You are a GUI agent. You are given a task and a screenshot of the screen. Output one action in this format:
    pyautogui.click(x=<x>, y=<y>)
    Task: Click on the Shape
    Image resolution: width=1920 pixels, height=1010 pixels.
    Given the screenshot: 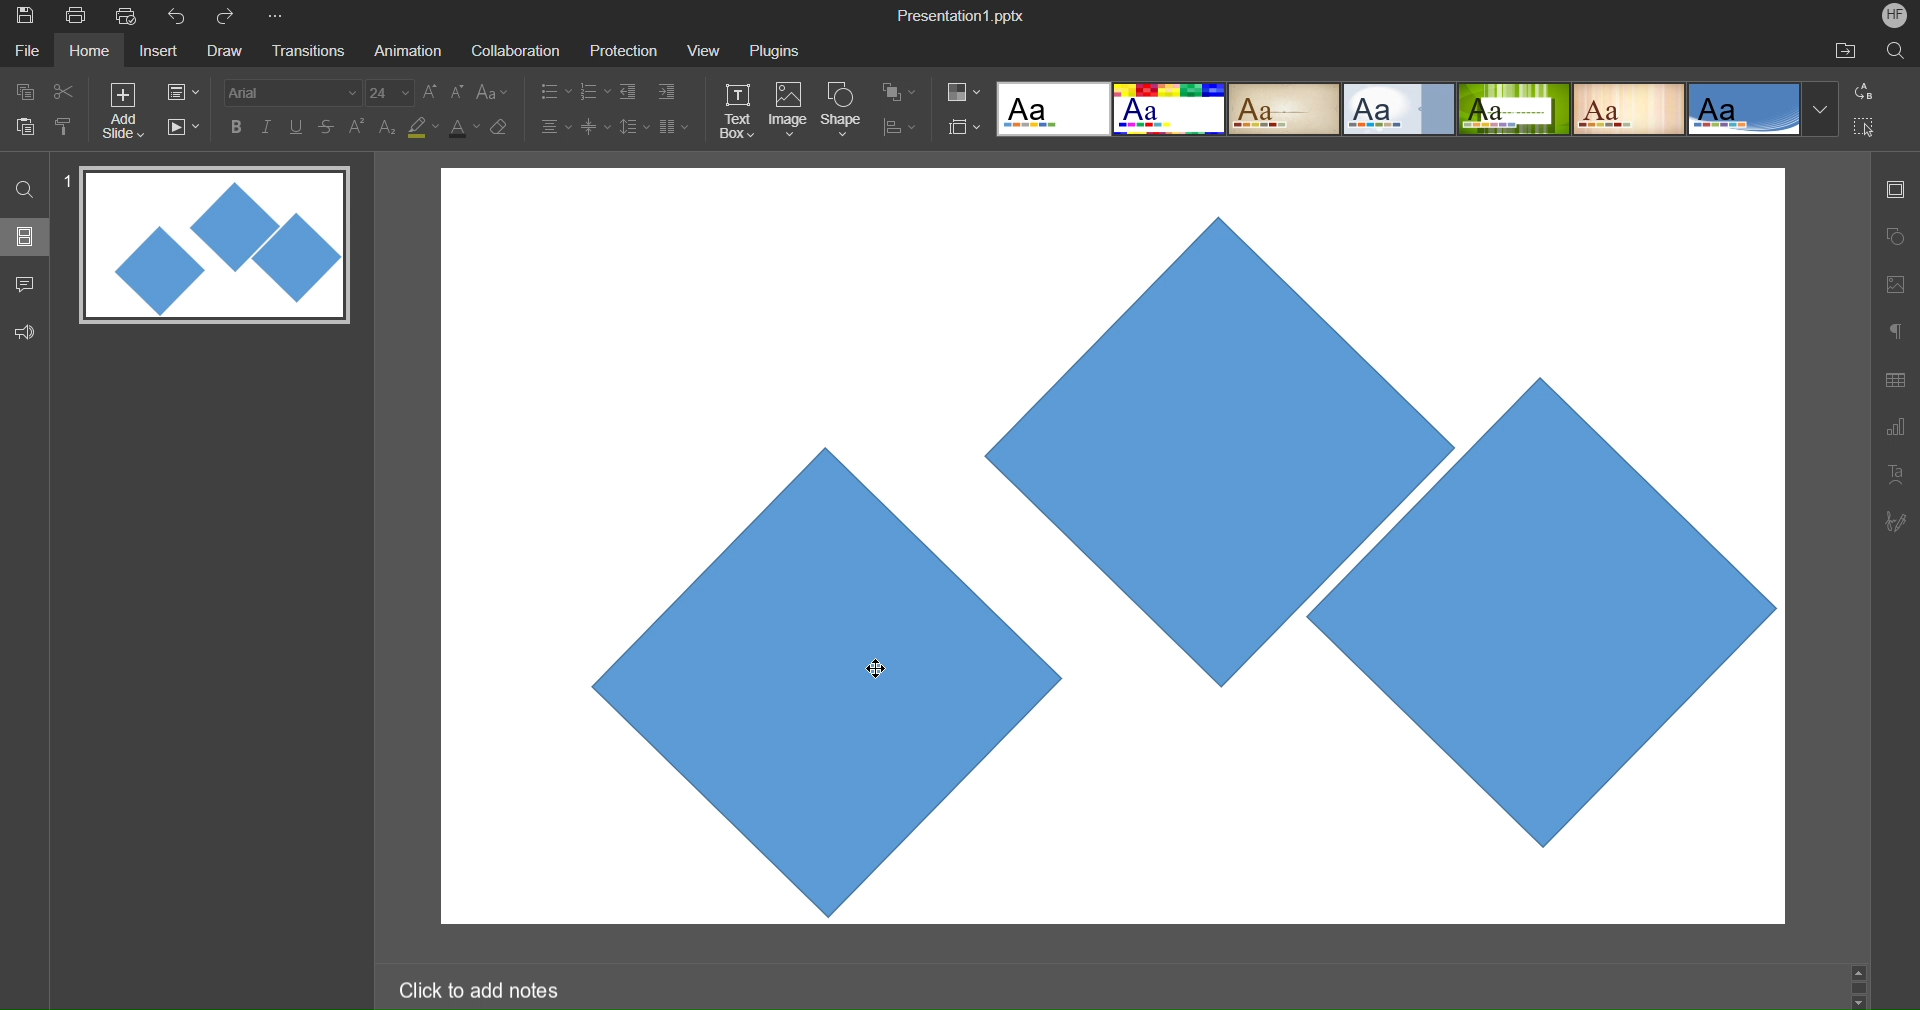 What is the action you would take?
    pyautogui.click(x=843, y=112)
    